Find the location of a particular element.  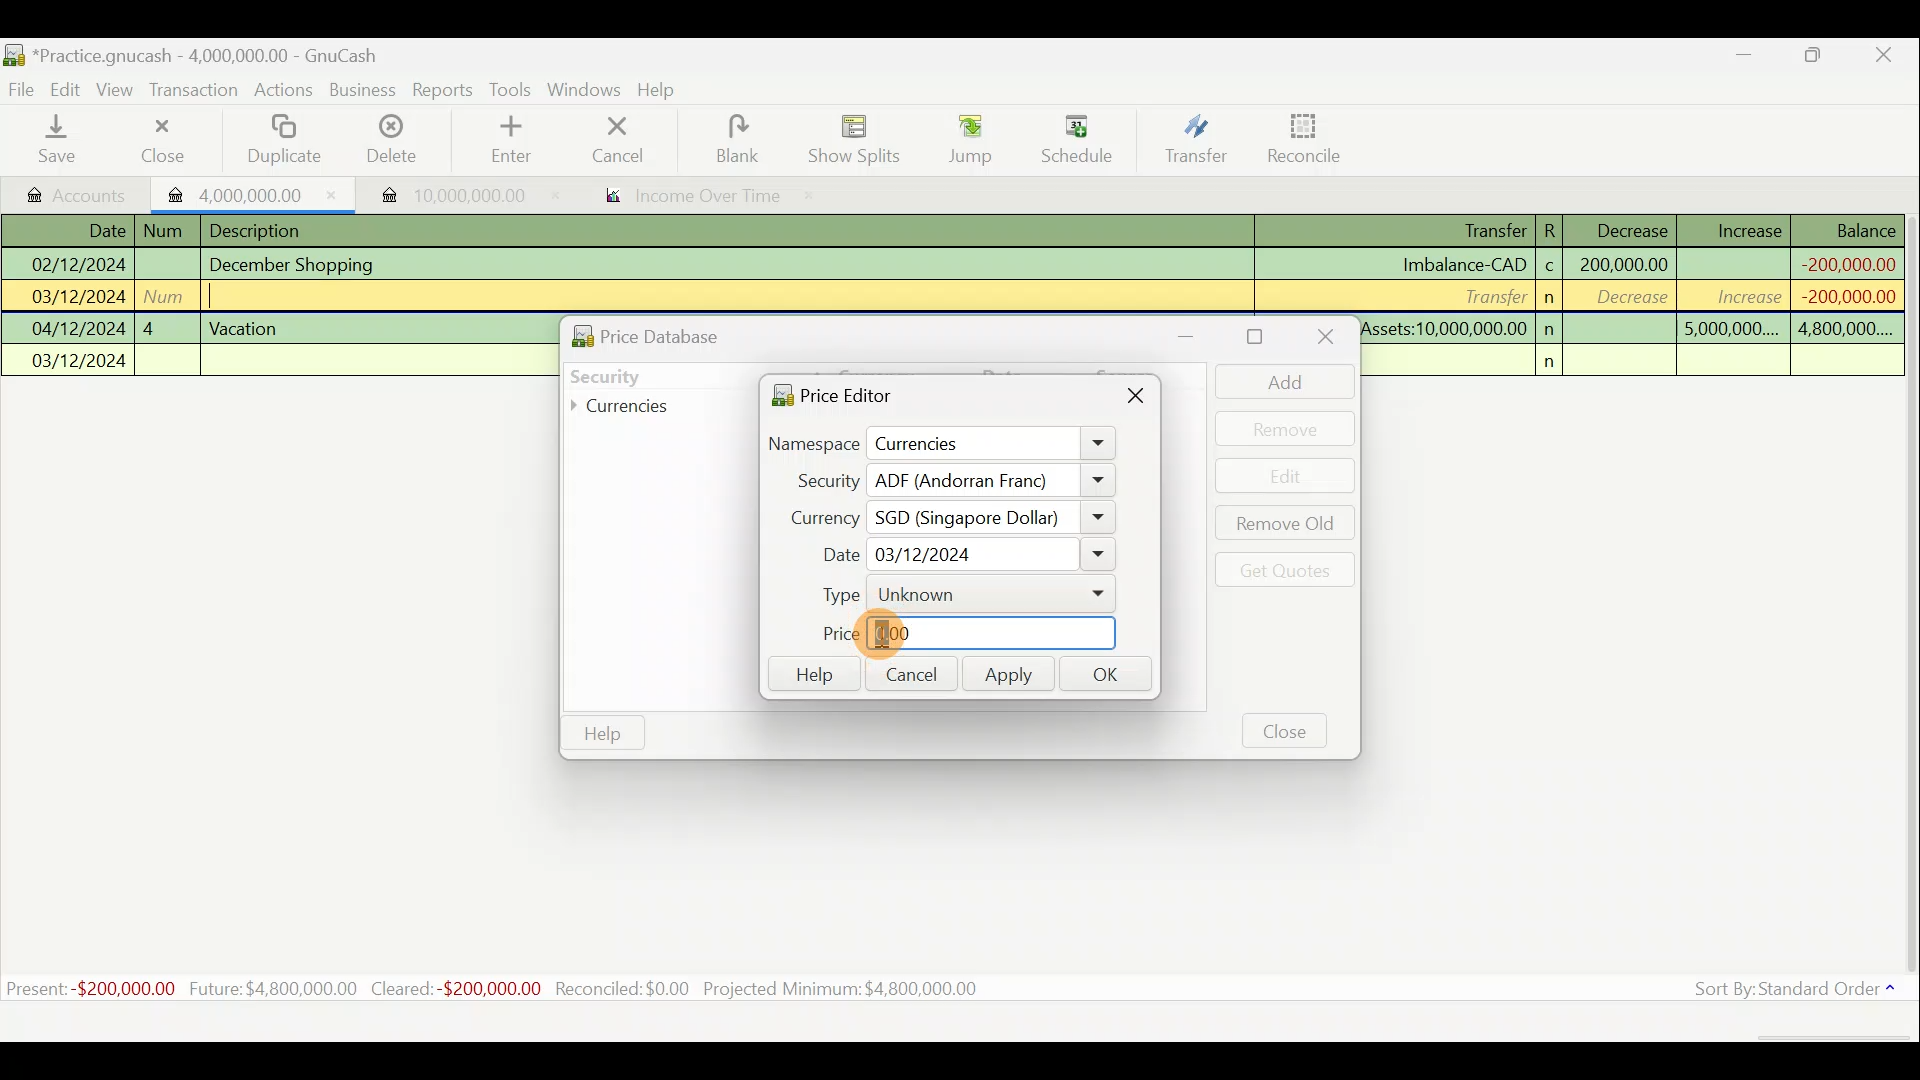

Transaction is located at coordinates (199, 92).